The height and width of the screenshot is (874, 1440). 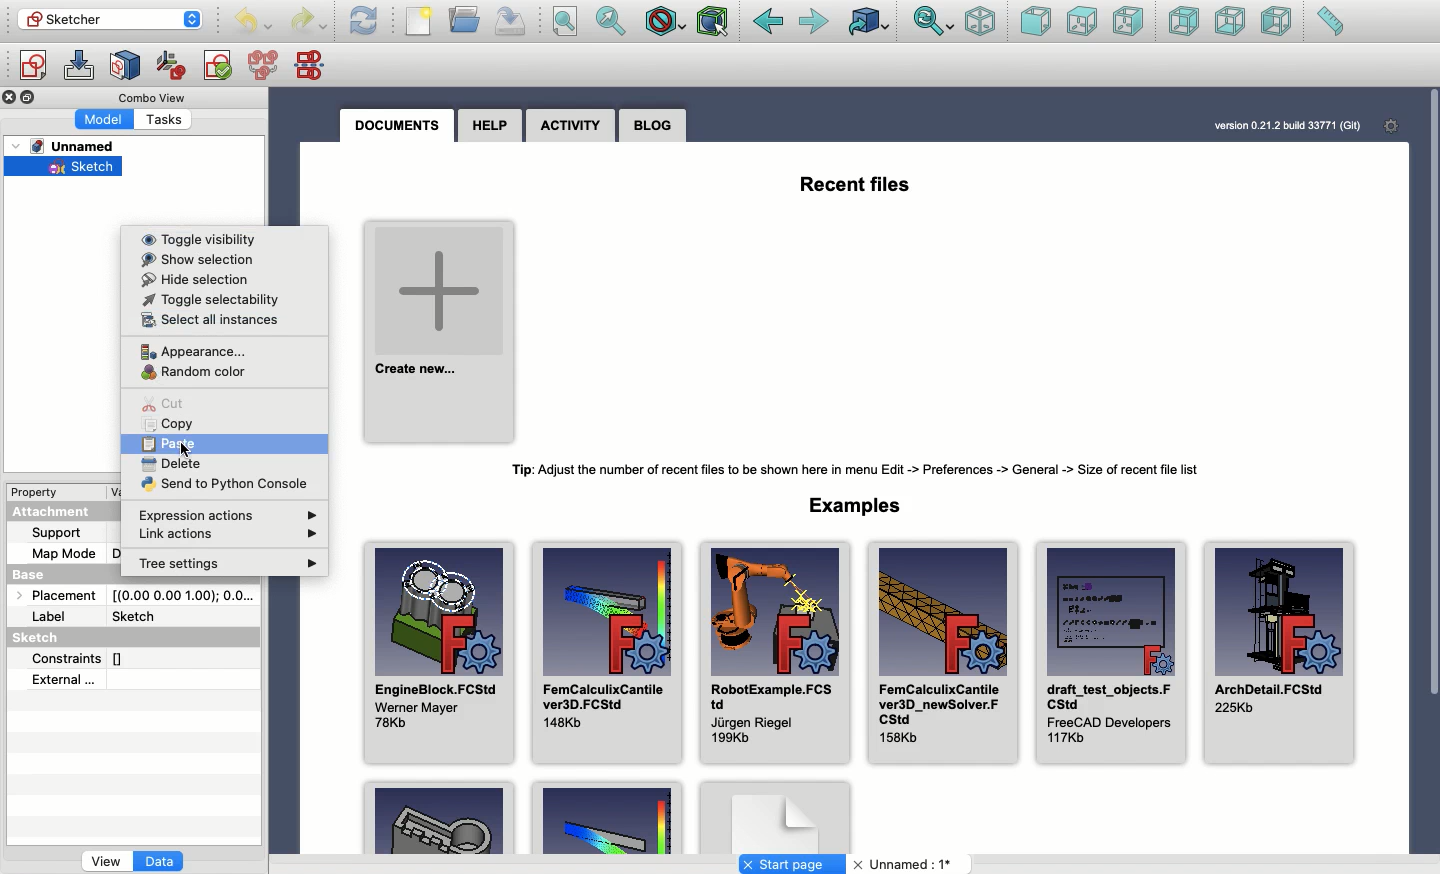 I want to click on Unnamed, so click(x=906, y=865).